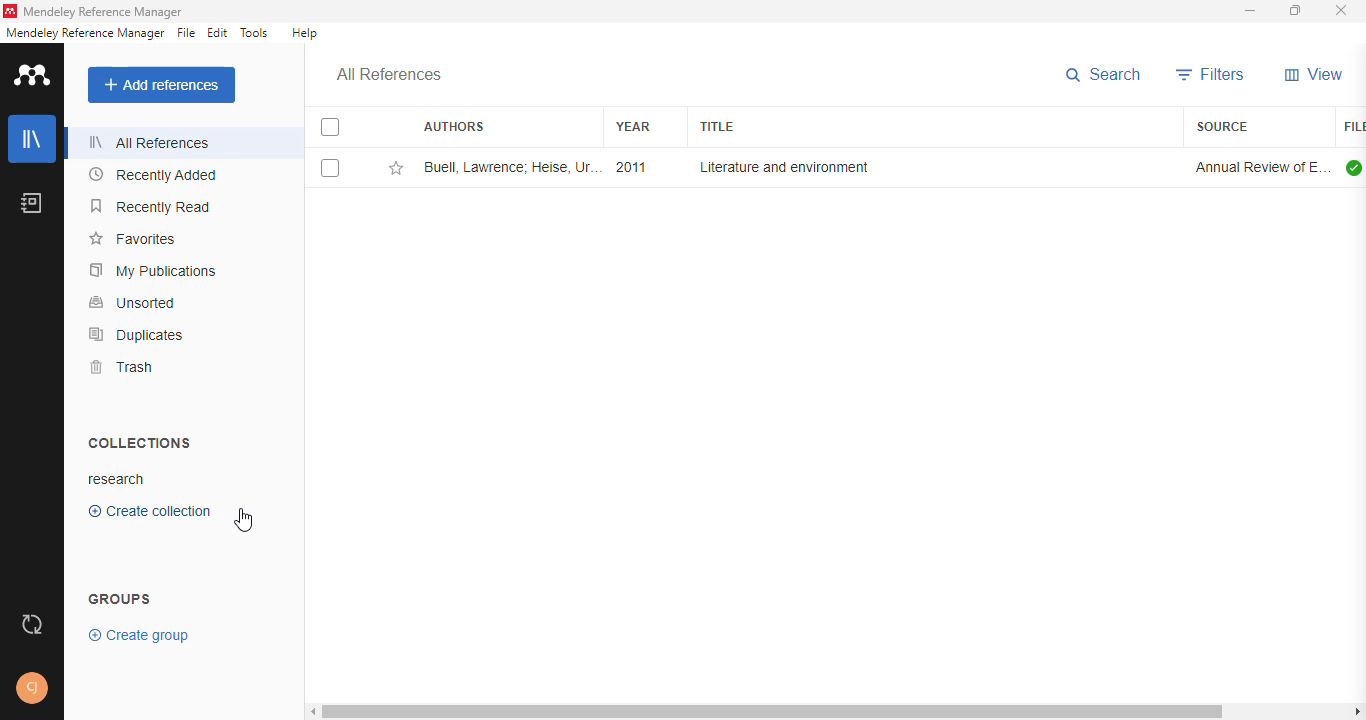 This screenshot has width=1366, height=720. I want to click on maximize, so click(1297, 10).